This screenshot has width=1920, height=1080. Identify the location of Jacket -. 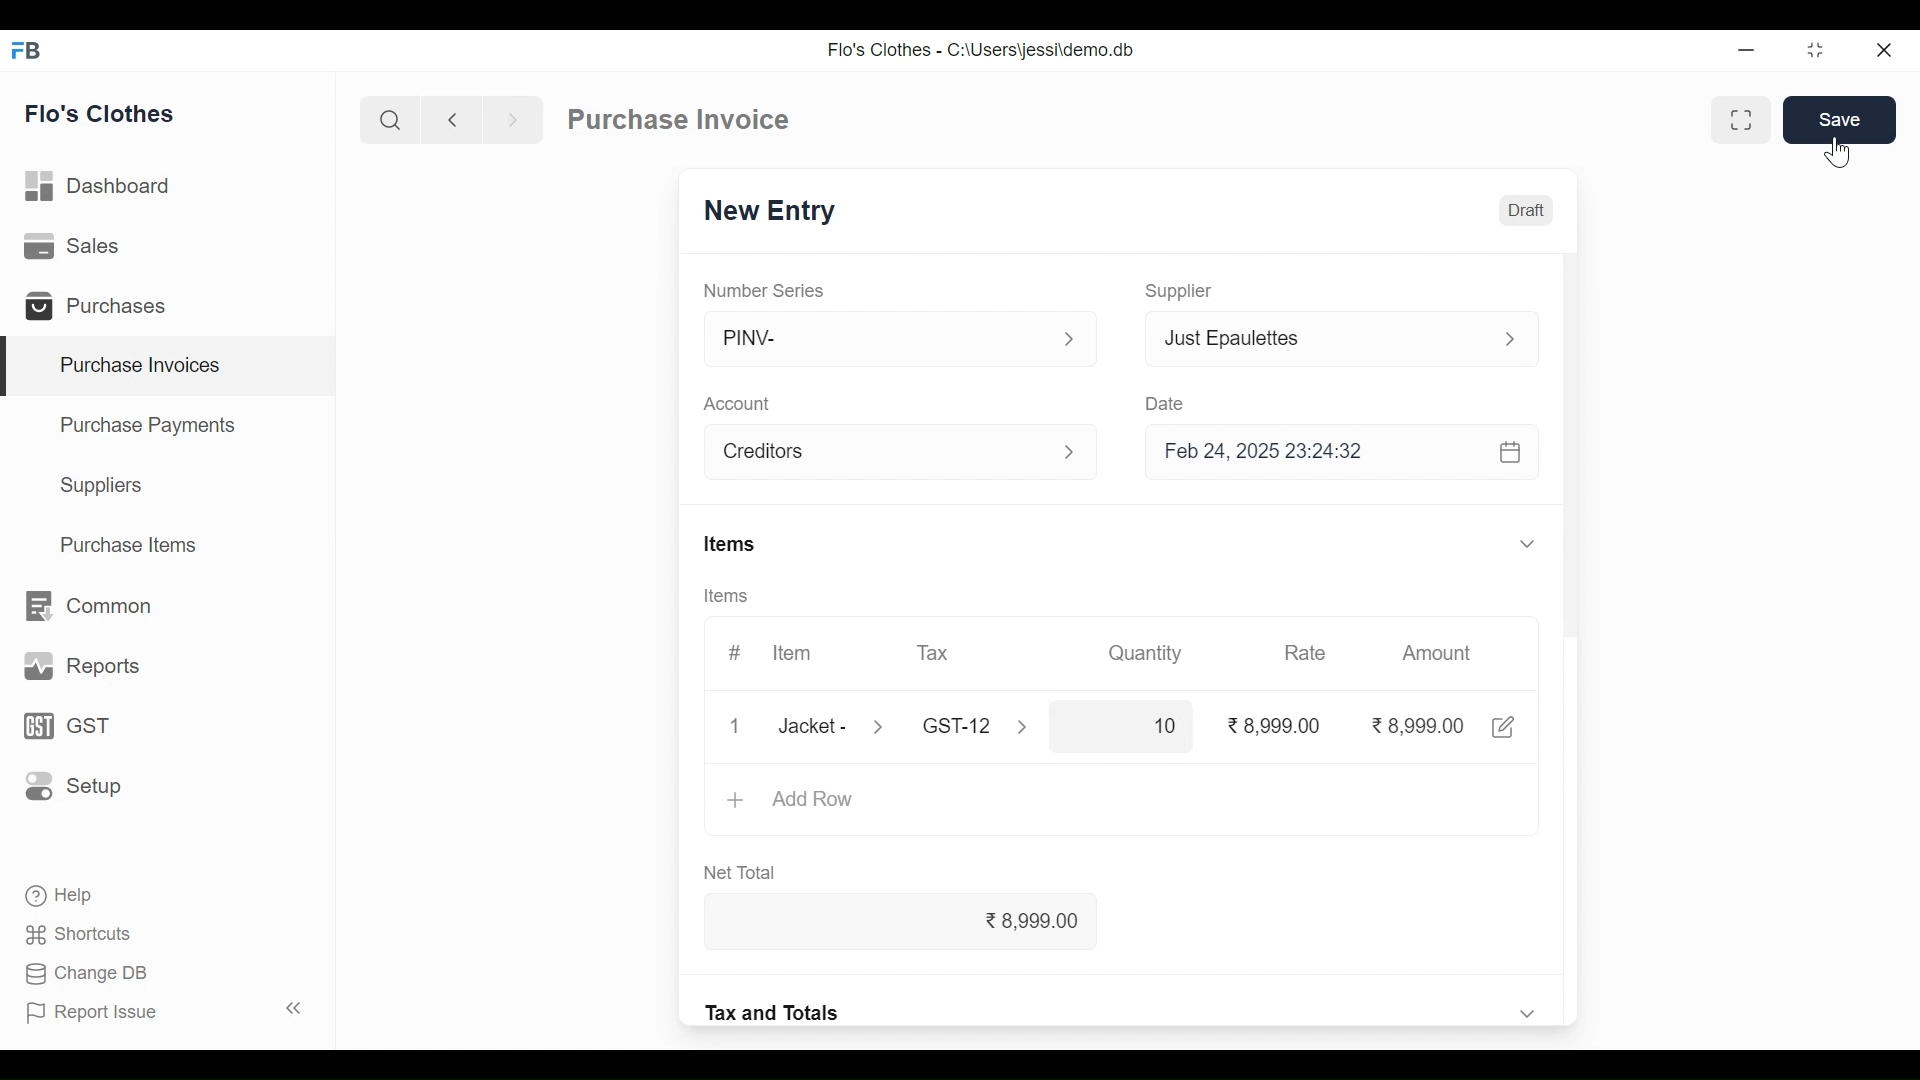
(814, 725).